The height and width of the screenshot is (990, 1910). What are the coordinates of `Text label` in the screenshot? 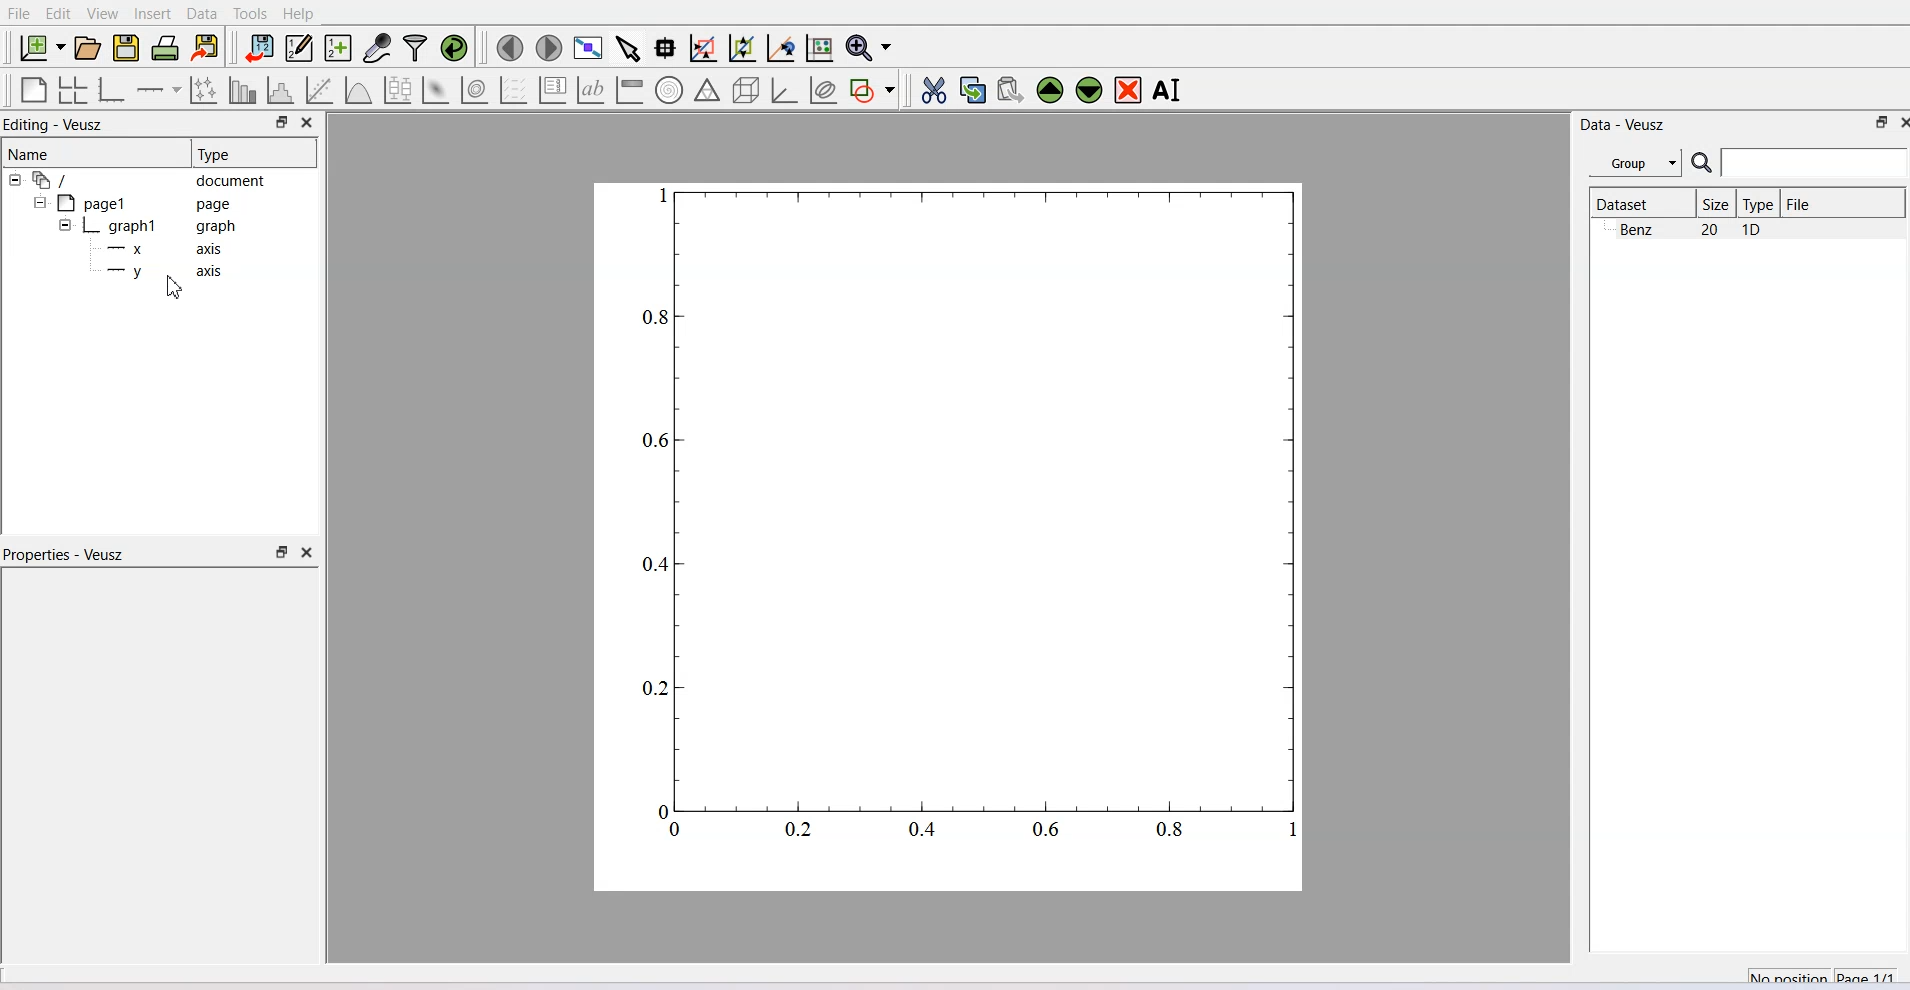 It's located at (589, 90).